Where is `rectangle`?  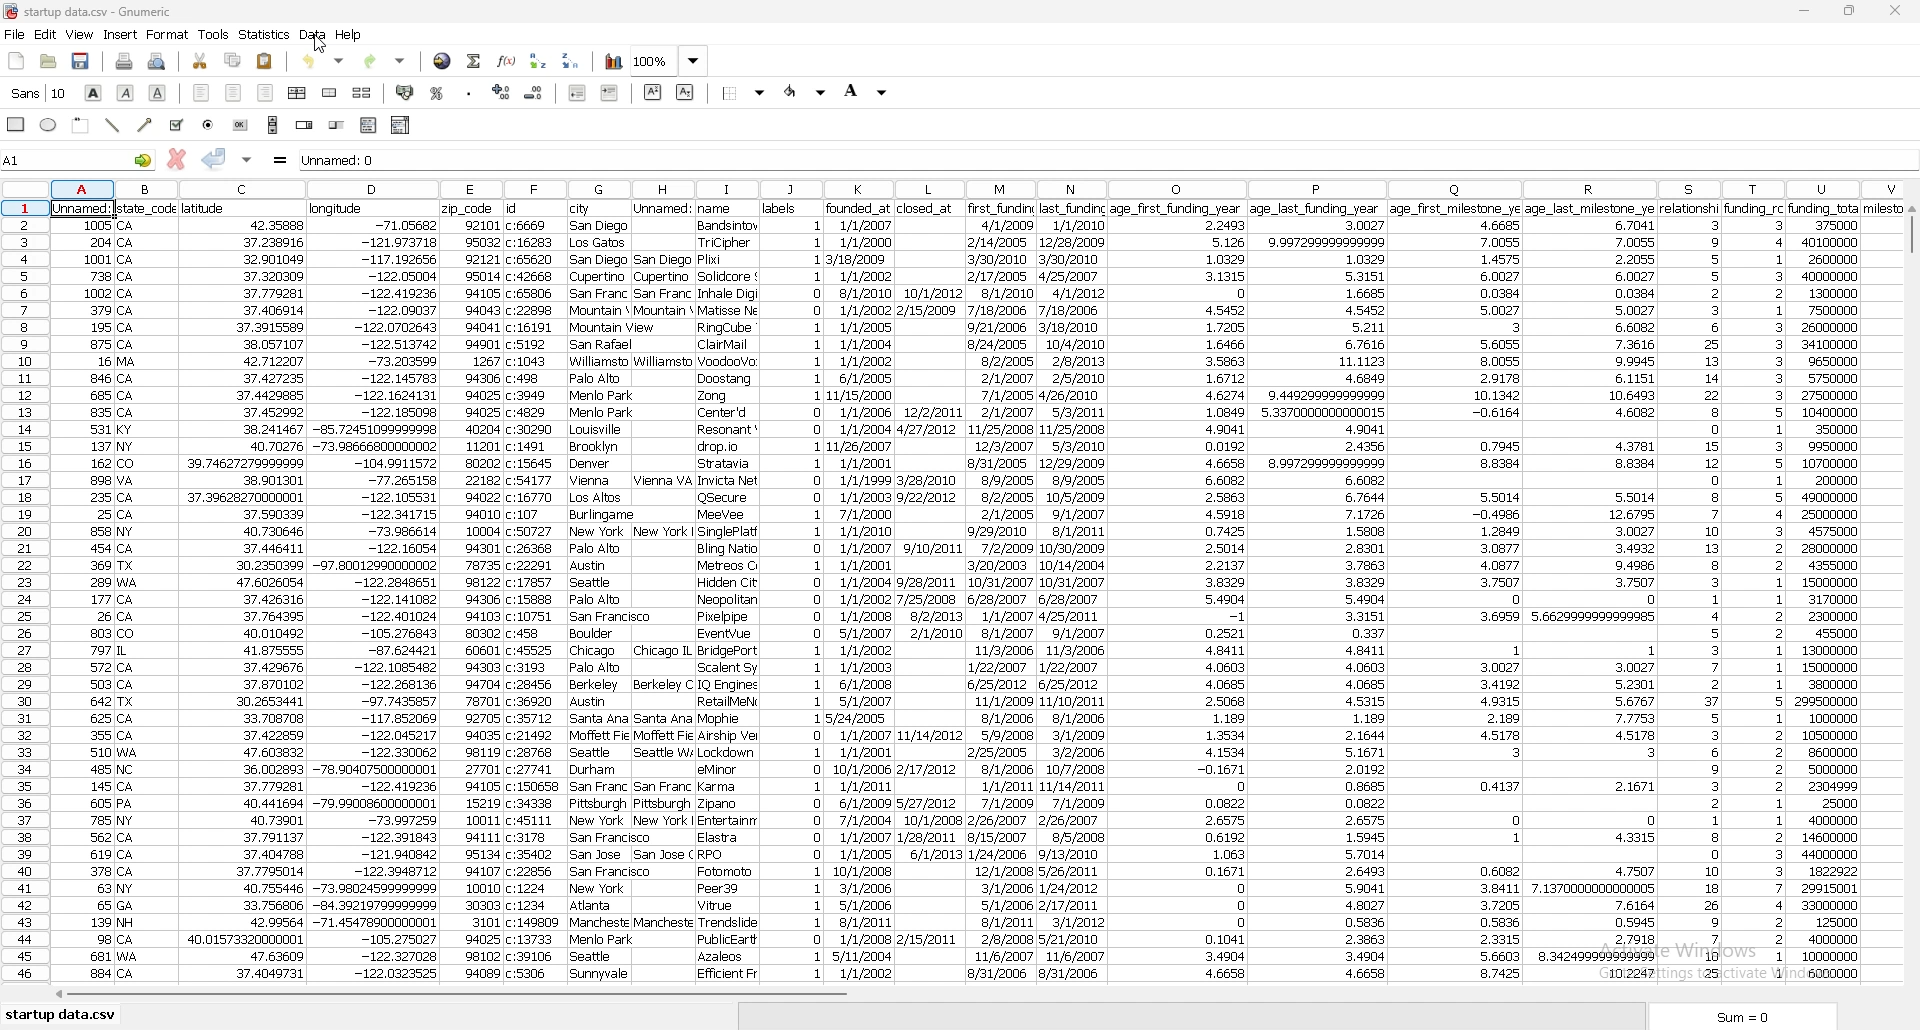 rectangle is located at coordinates (18, 123).